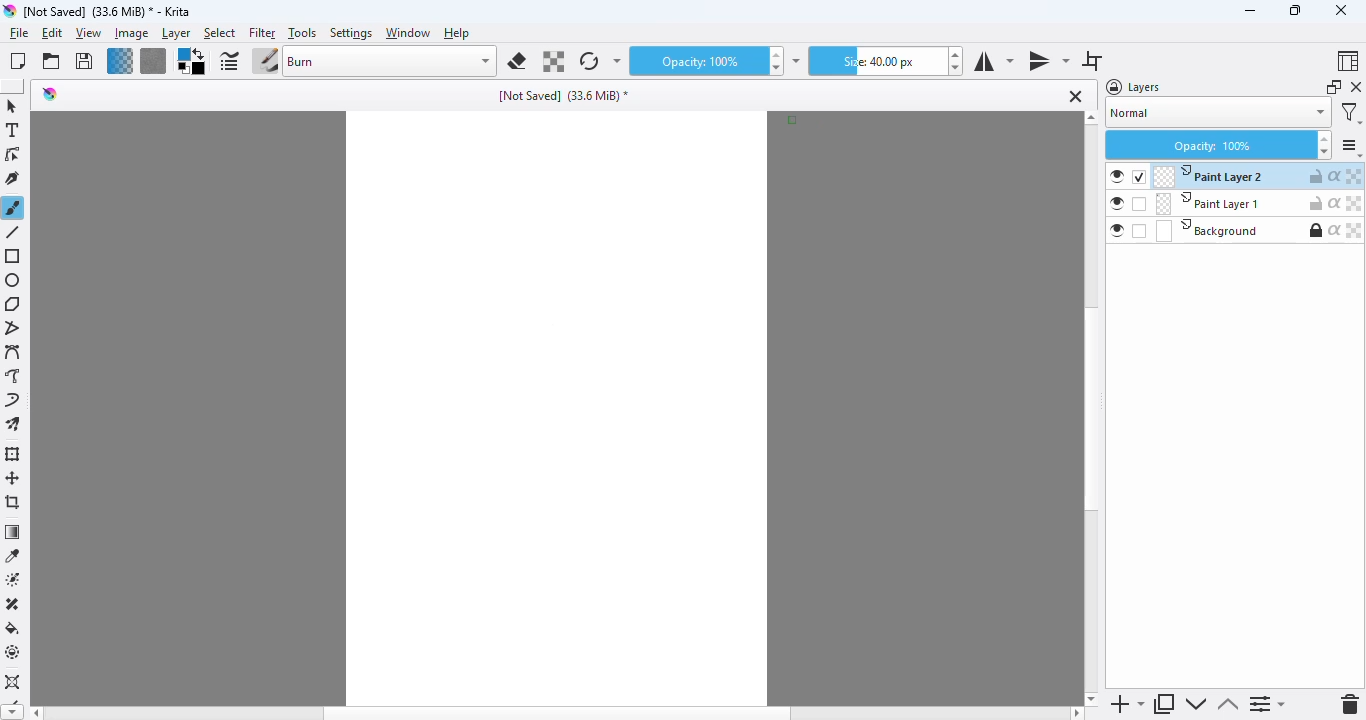  What do you see at coordinates (13, 604) in the screenshot?
I see `smart patch tool` at bounding box center [13, 604].